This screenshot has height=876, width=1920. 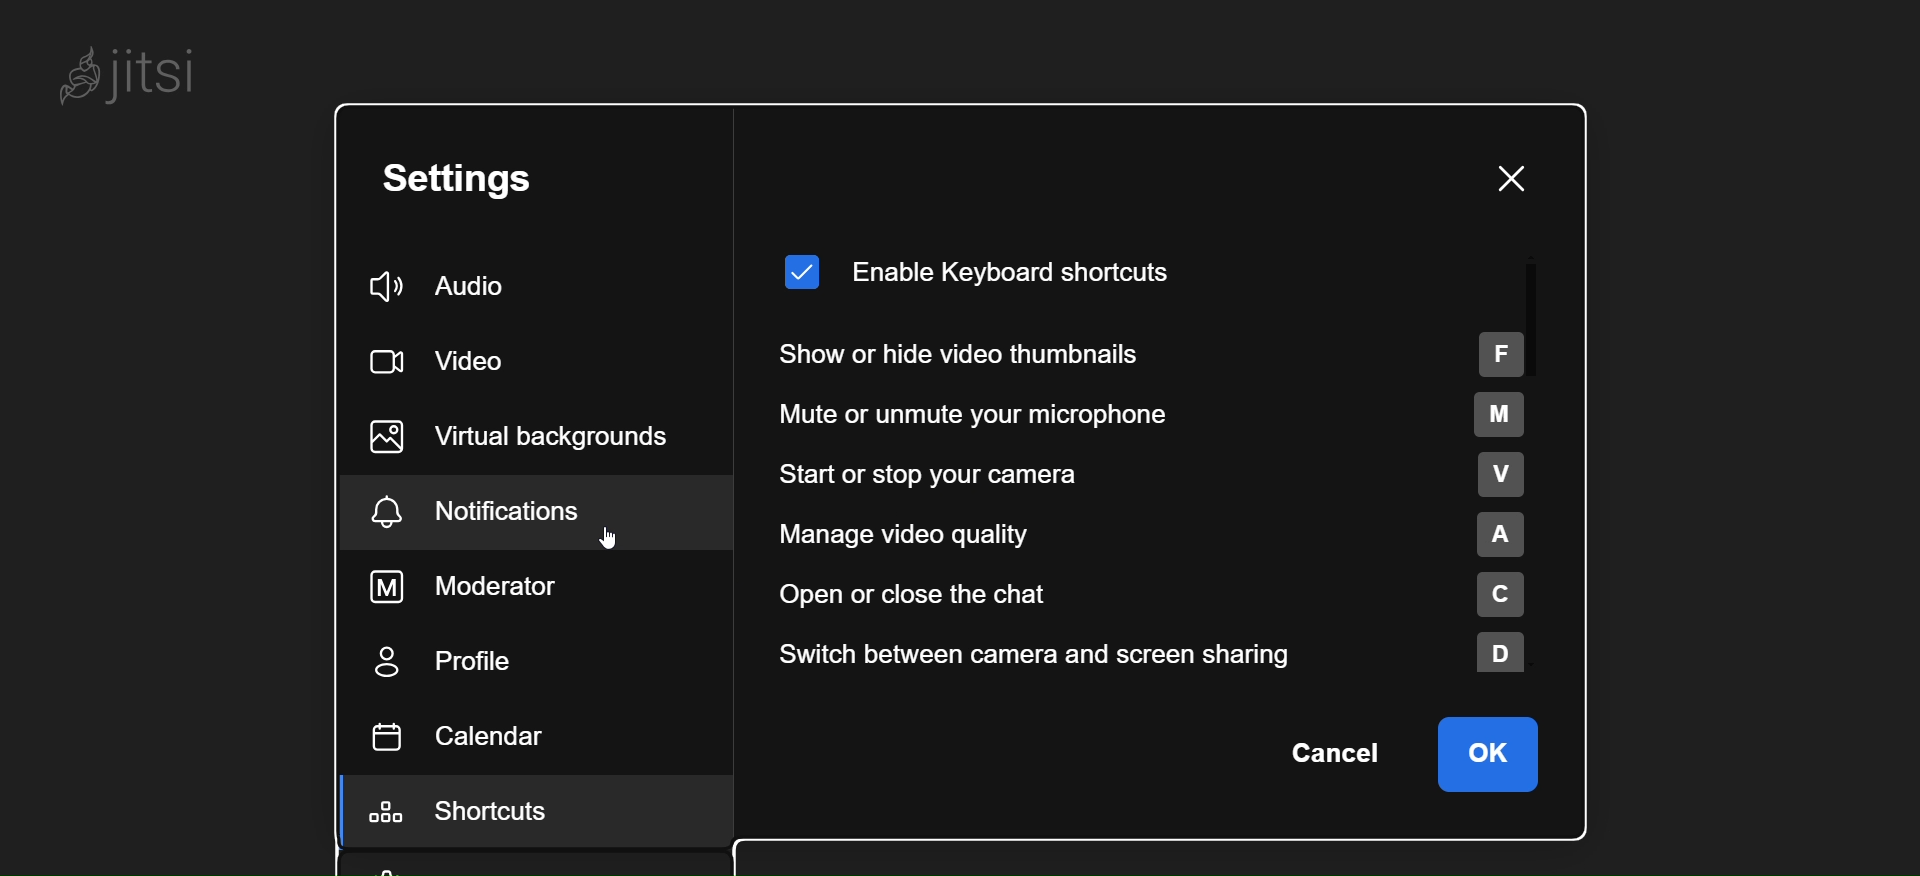 I want to click on audio, so click(x=445, y=282).